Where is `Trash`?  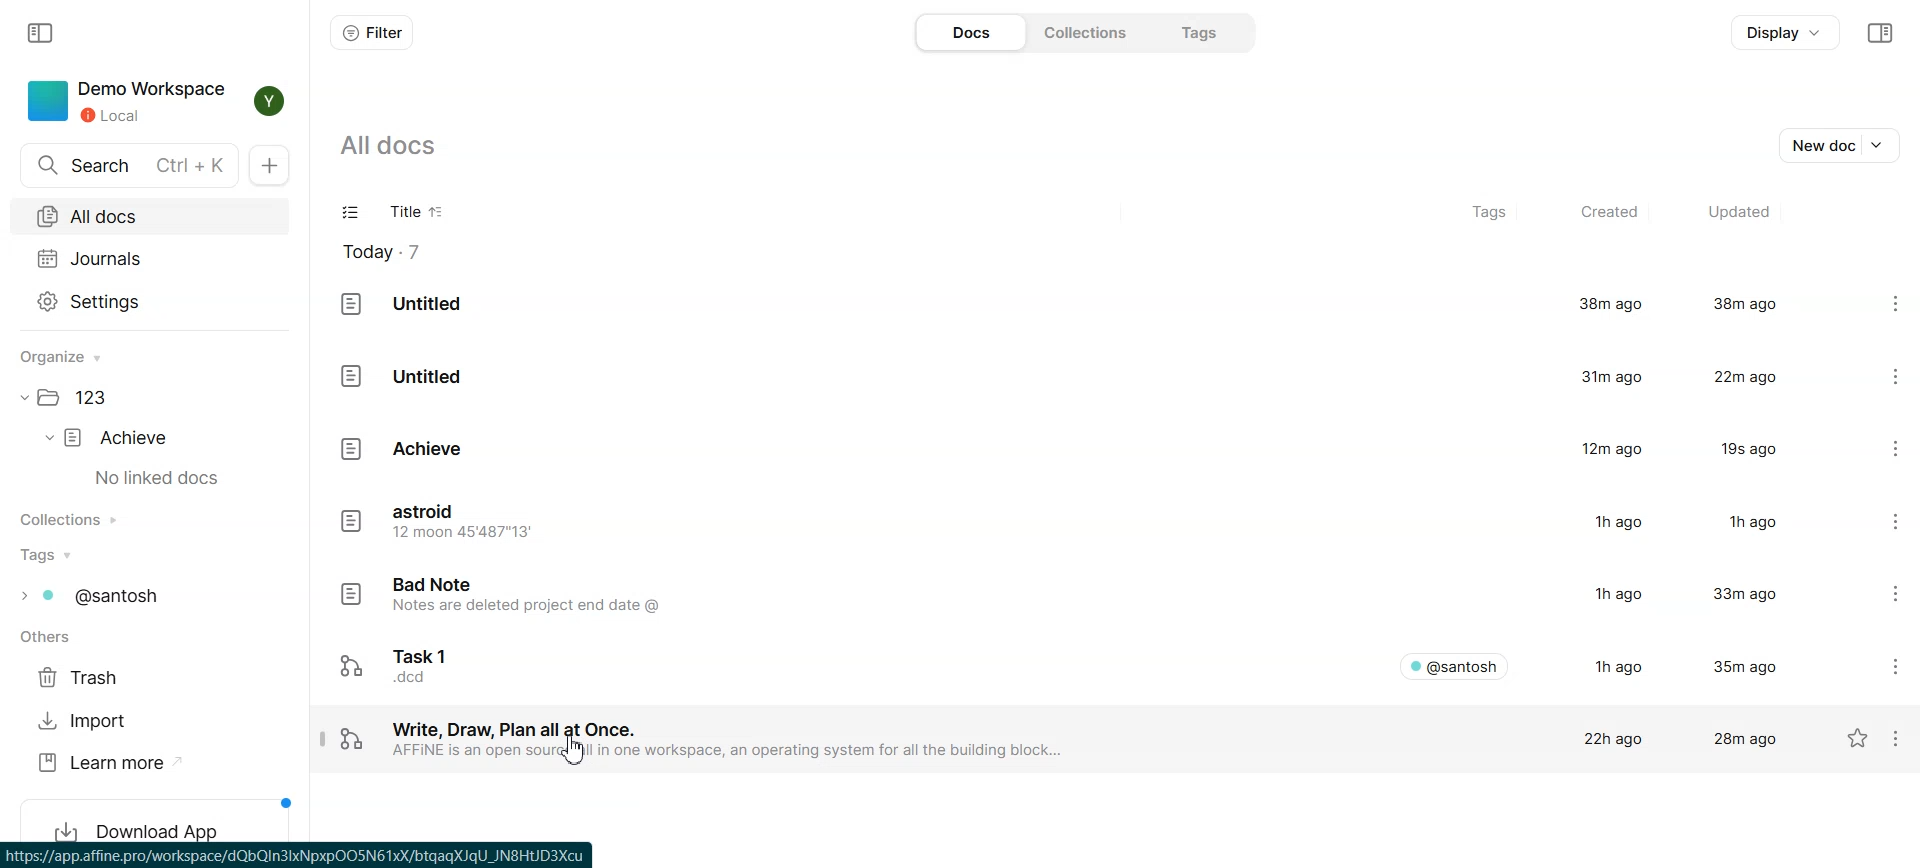
Trash is located at coordinates (85, 678).